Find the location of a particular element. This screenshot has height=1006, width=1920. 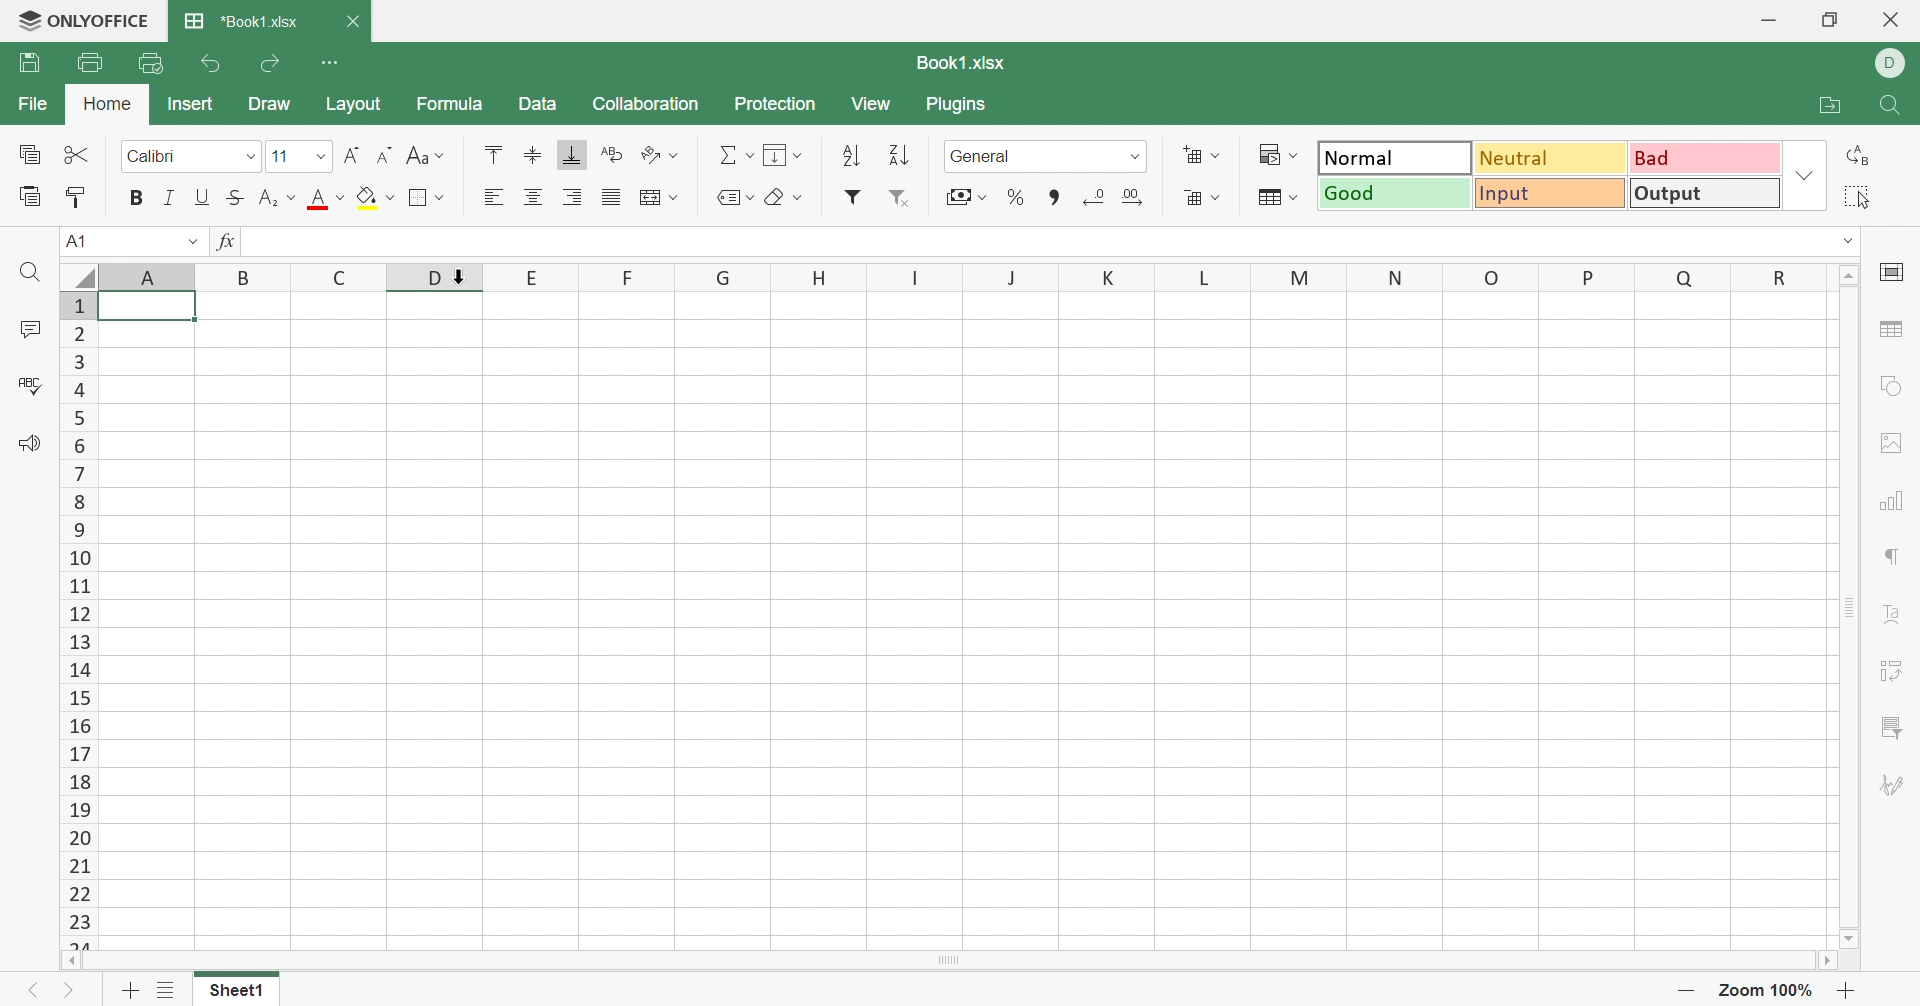

Draw is located at coordinates (269, 104).